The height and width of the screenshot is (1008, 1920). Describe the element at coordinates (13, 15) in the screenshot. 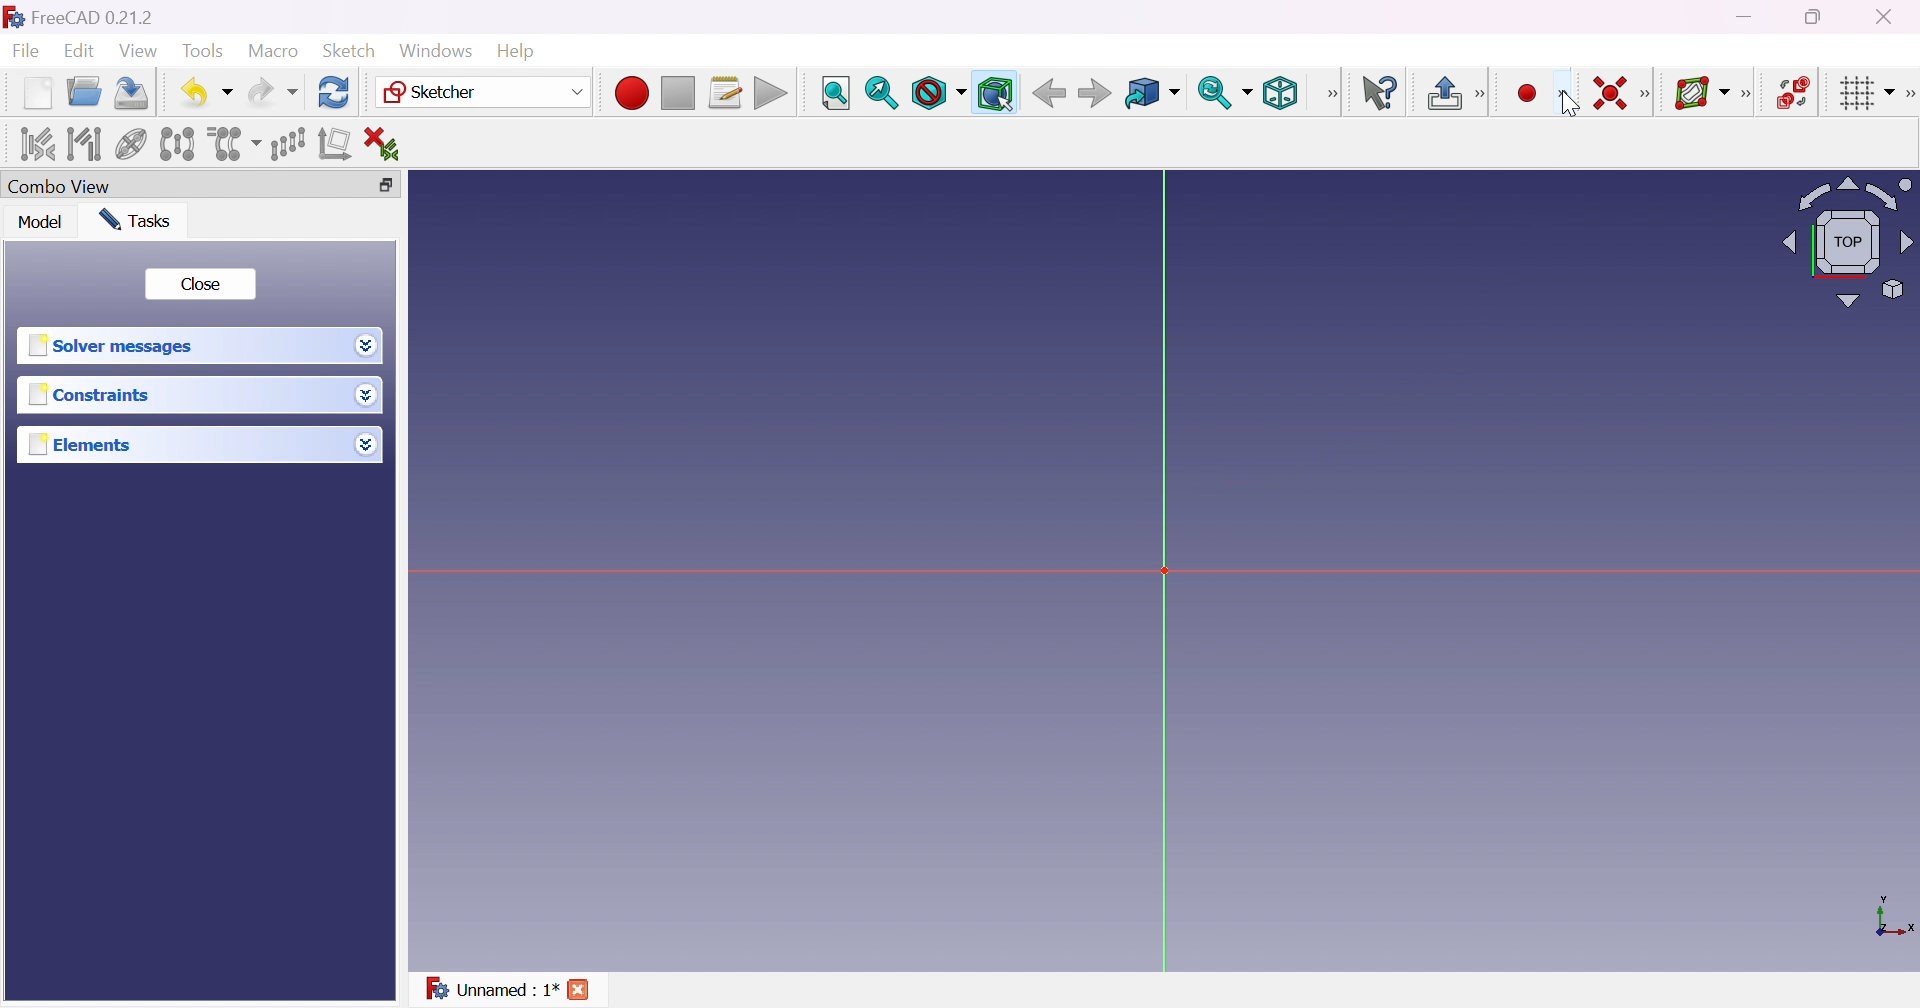

I see `logo` at that location.